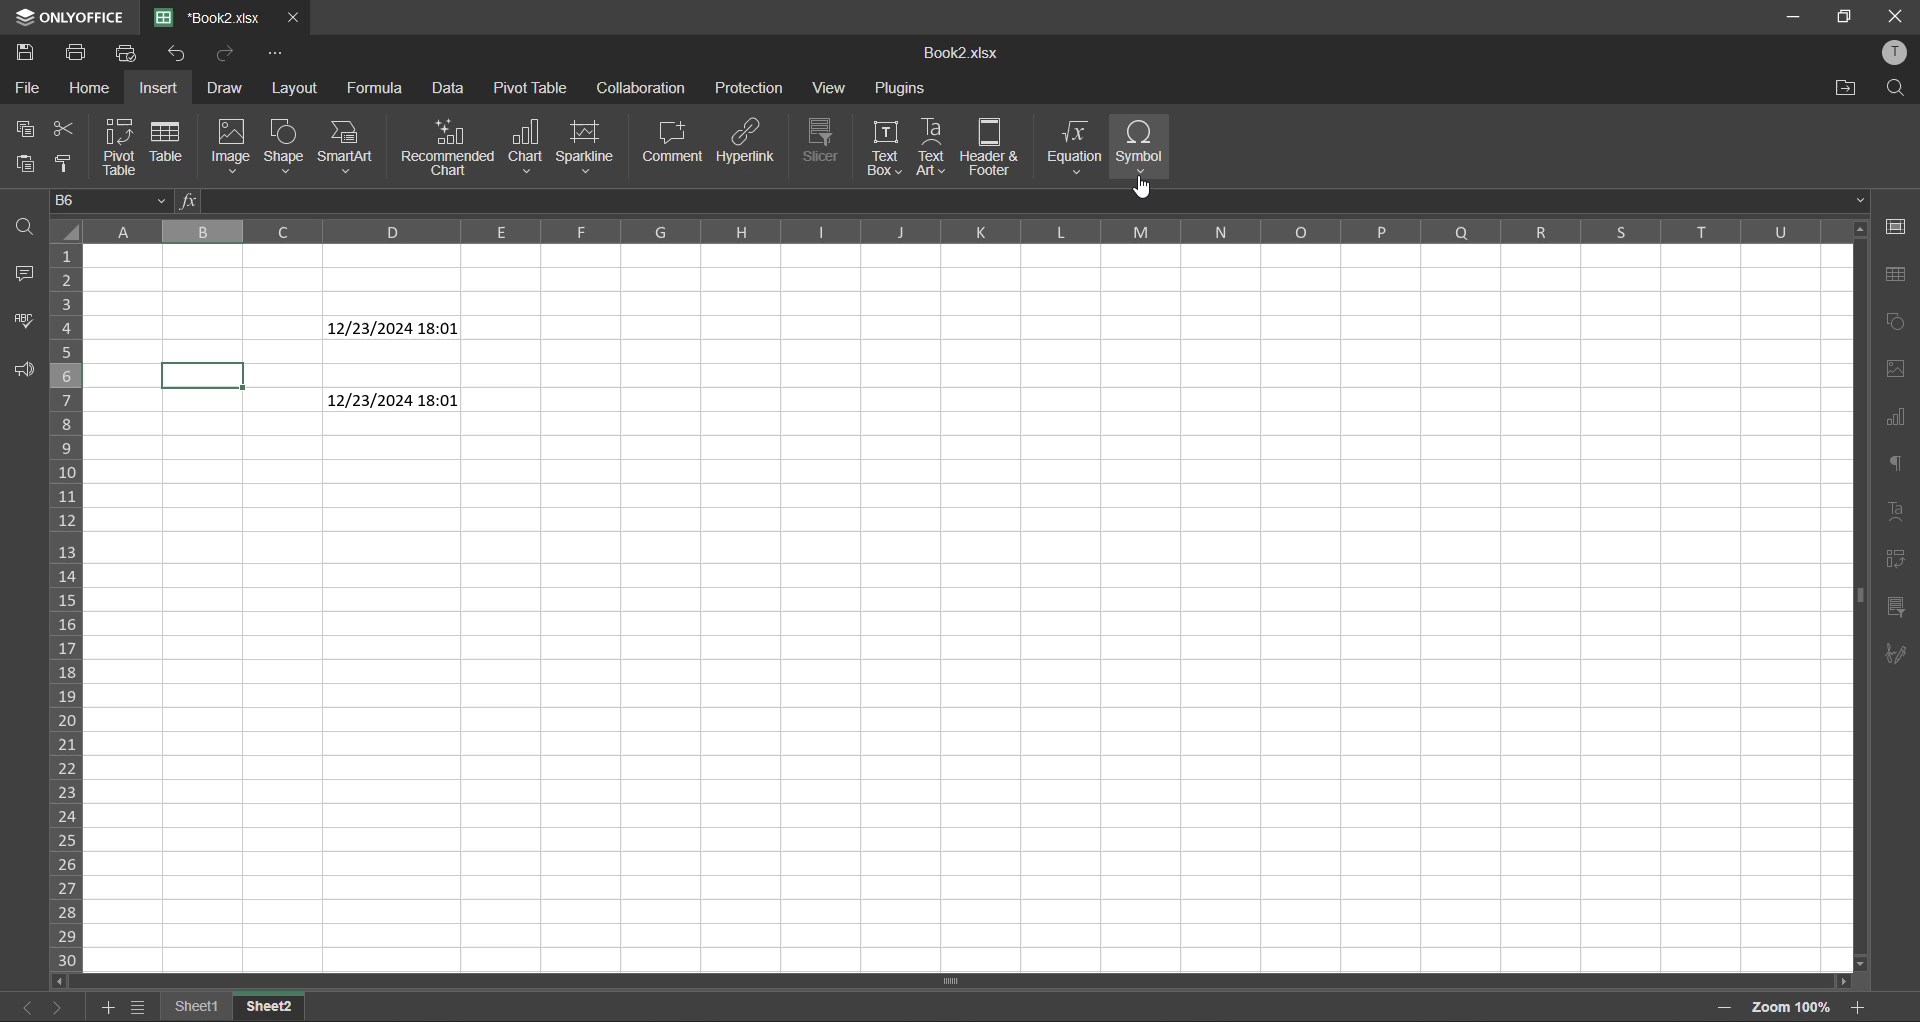  Describe the element at coordinates (28, 164) in the screenshot. I see `paste` at that location.